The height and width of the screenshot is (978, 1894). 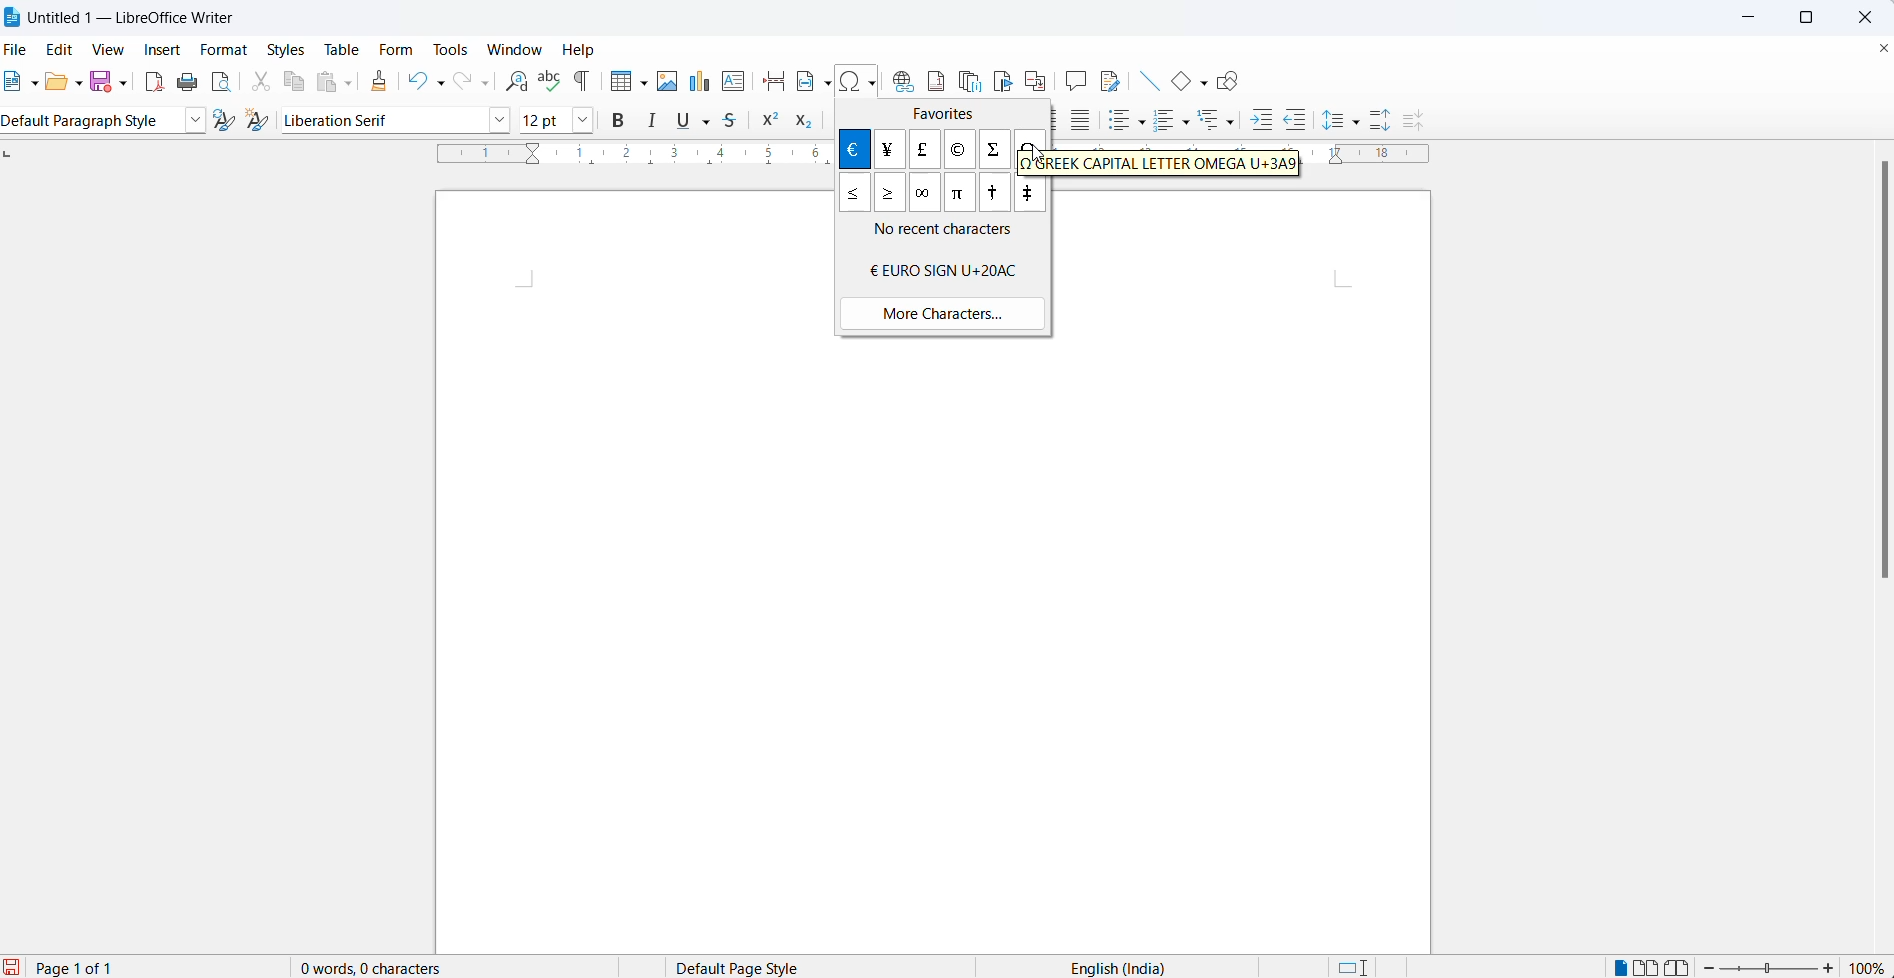 What do you see at coordinates (1357, 967) in the screenshot?
I see `standard selection` at bounding box center [1357, 967].